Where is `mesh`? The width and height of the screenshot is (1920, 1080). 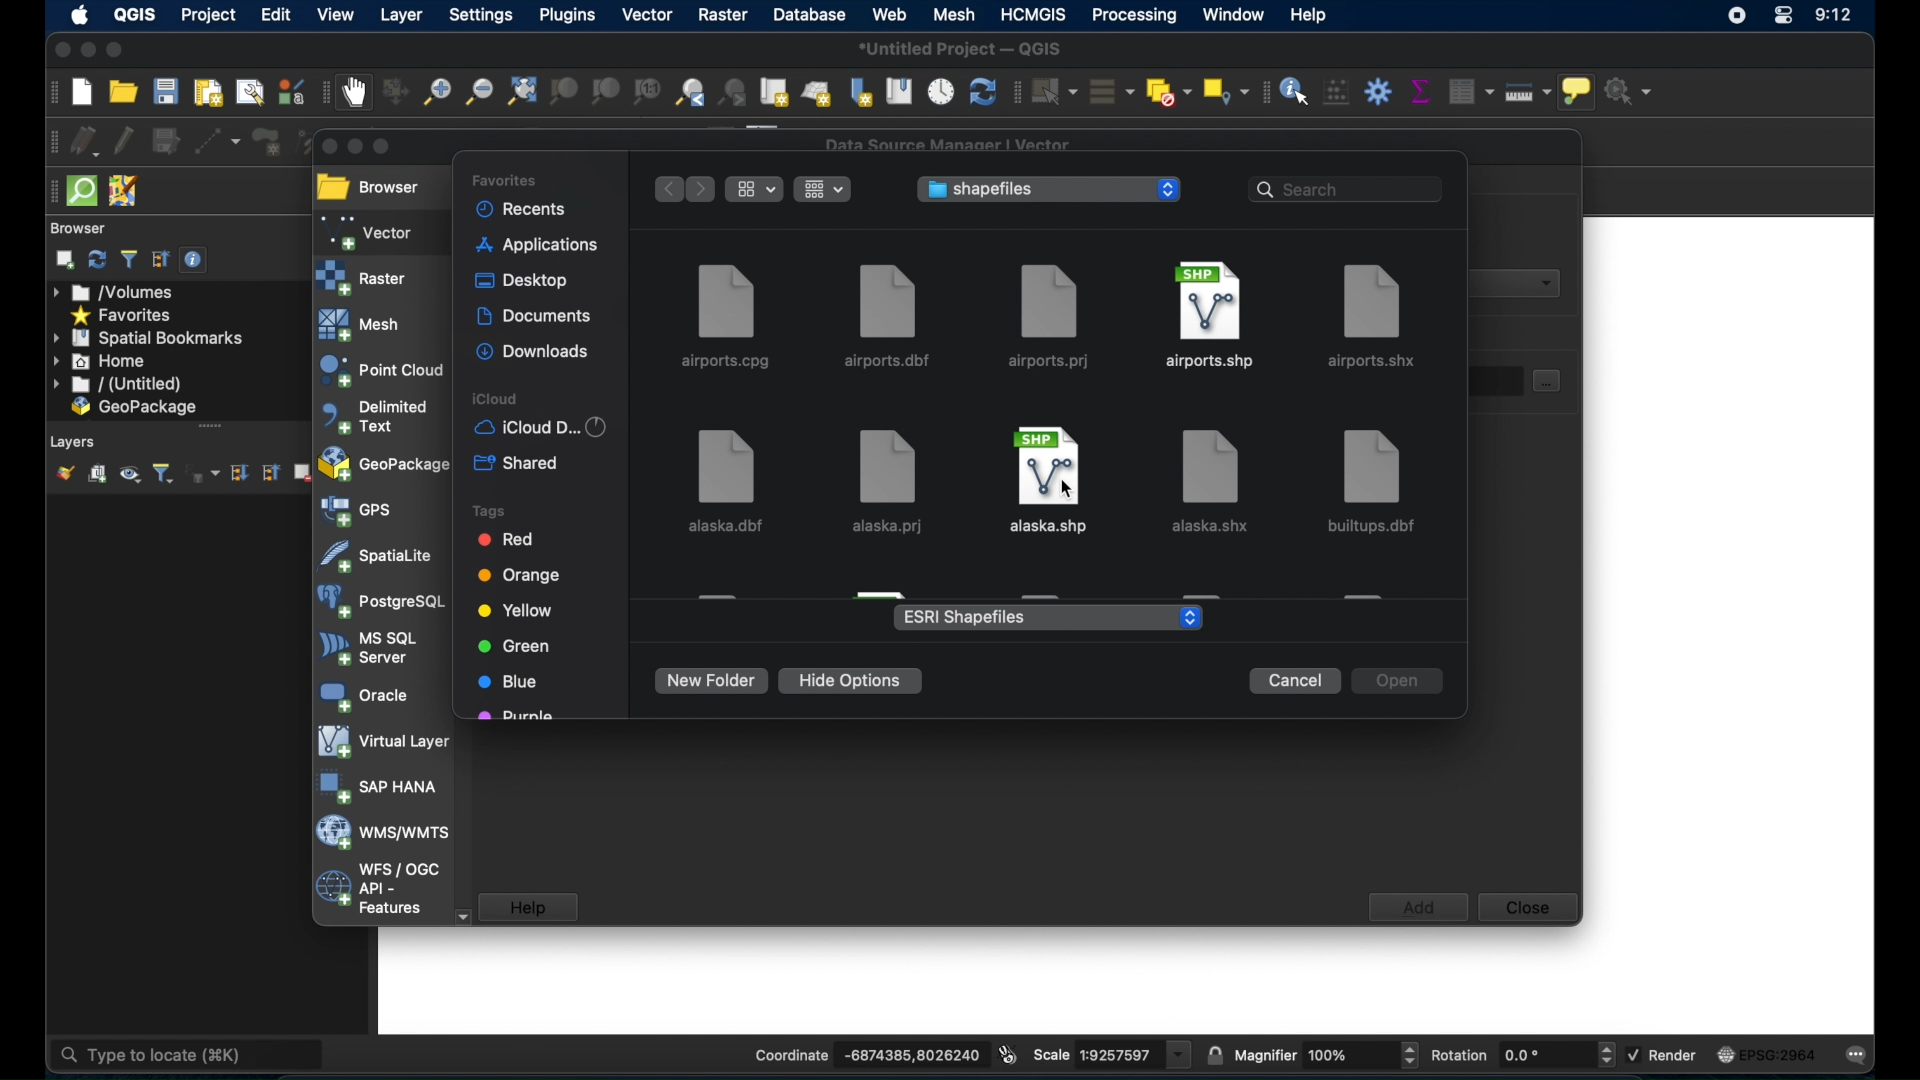
mesh is located at coordinates (955, 14).